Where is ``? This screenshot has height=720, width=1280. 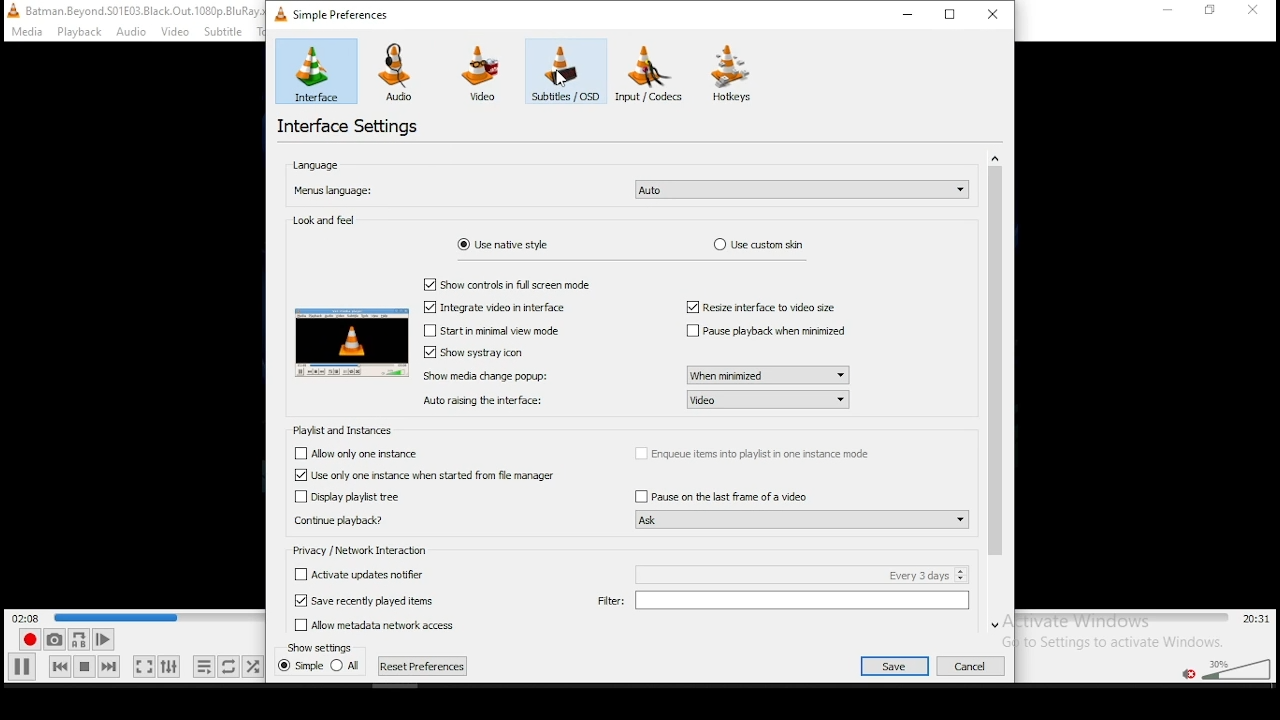
 is located at coordinates (894, 666).